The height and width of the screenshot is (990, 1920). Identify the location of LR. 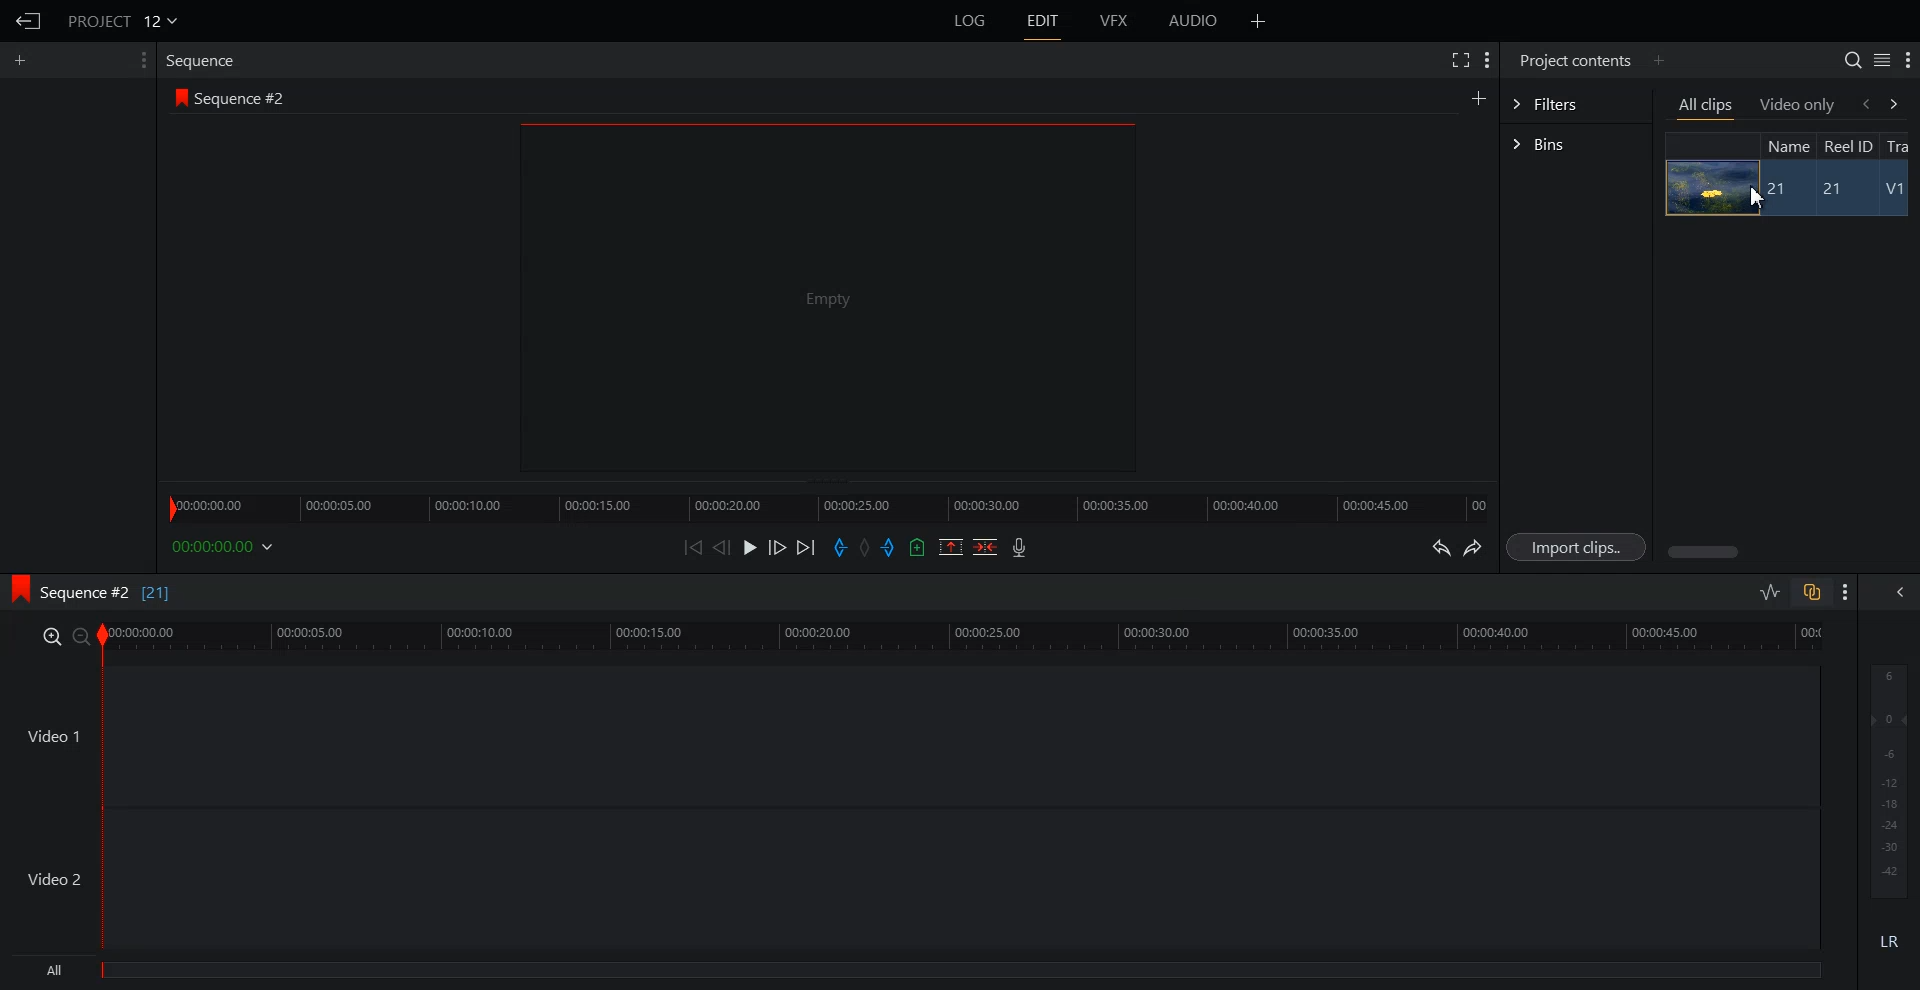
(1890, 938).